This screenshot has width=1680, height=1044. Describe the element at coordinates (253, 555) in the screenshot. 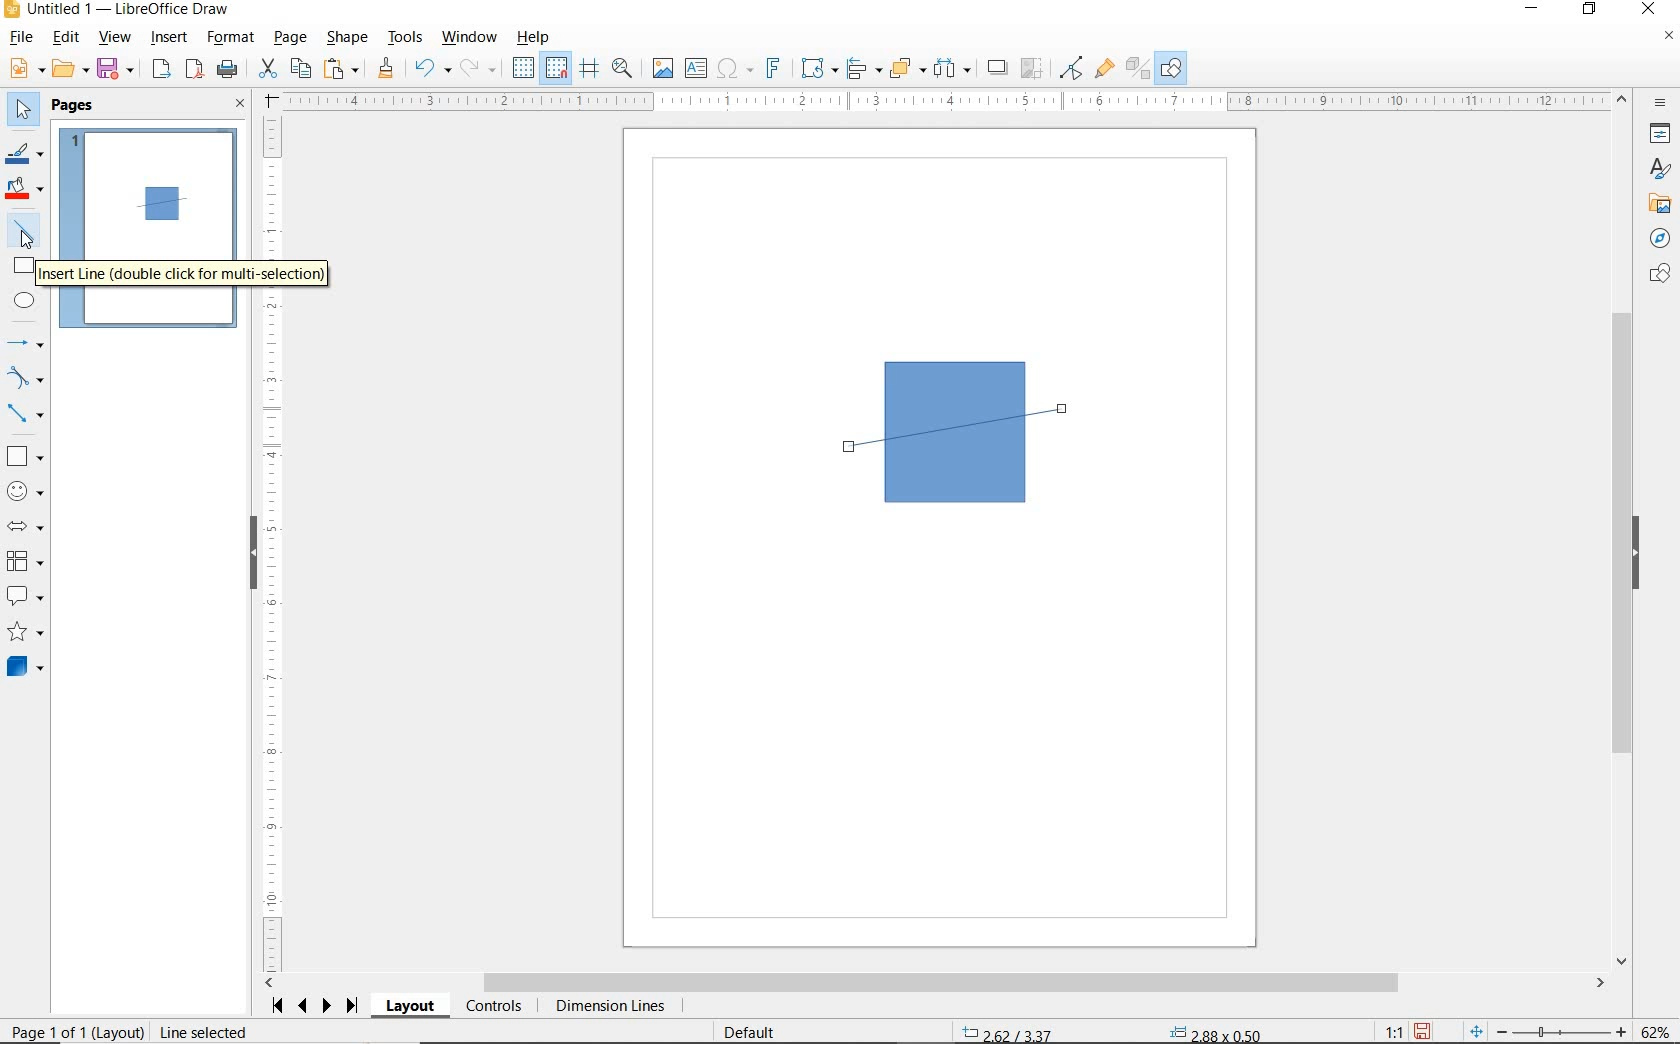

I see `HIDE` at that location.